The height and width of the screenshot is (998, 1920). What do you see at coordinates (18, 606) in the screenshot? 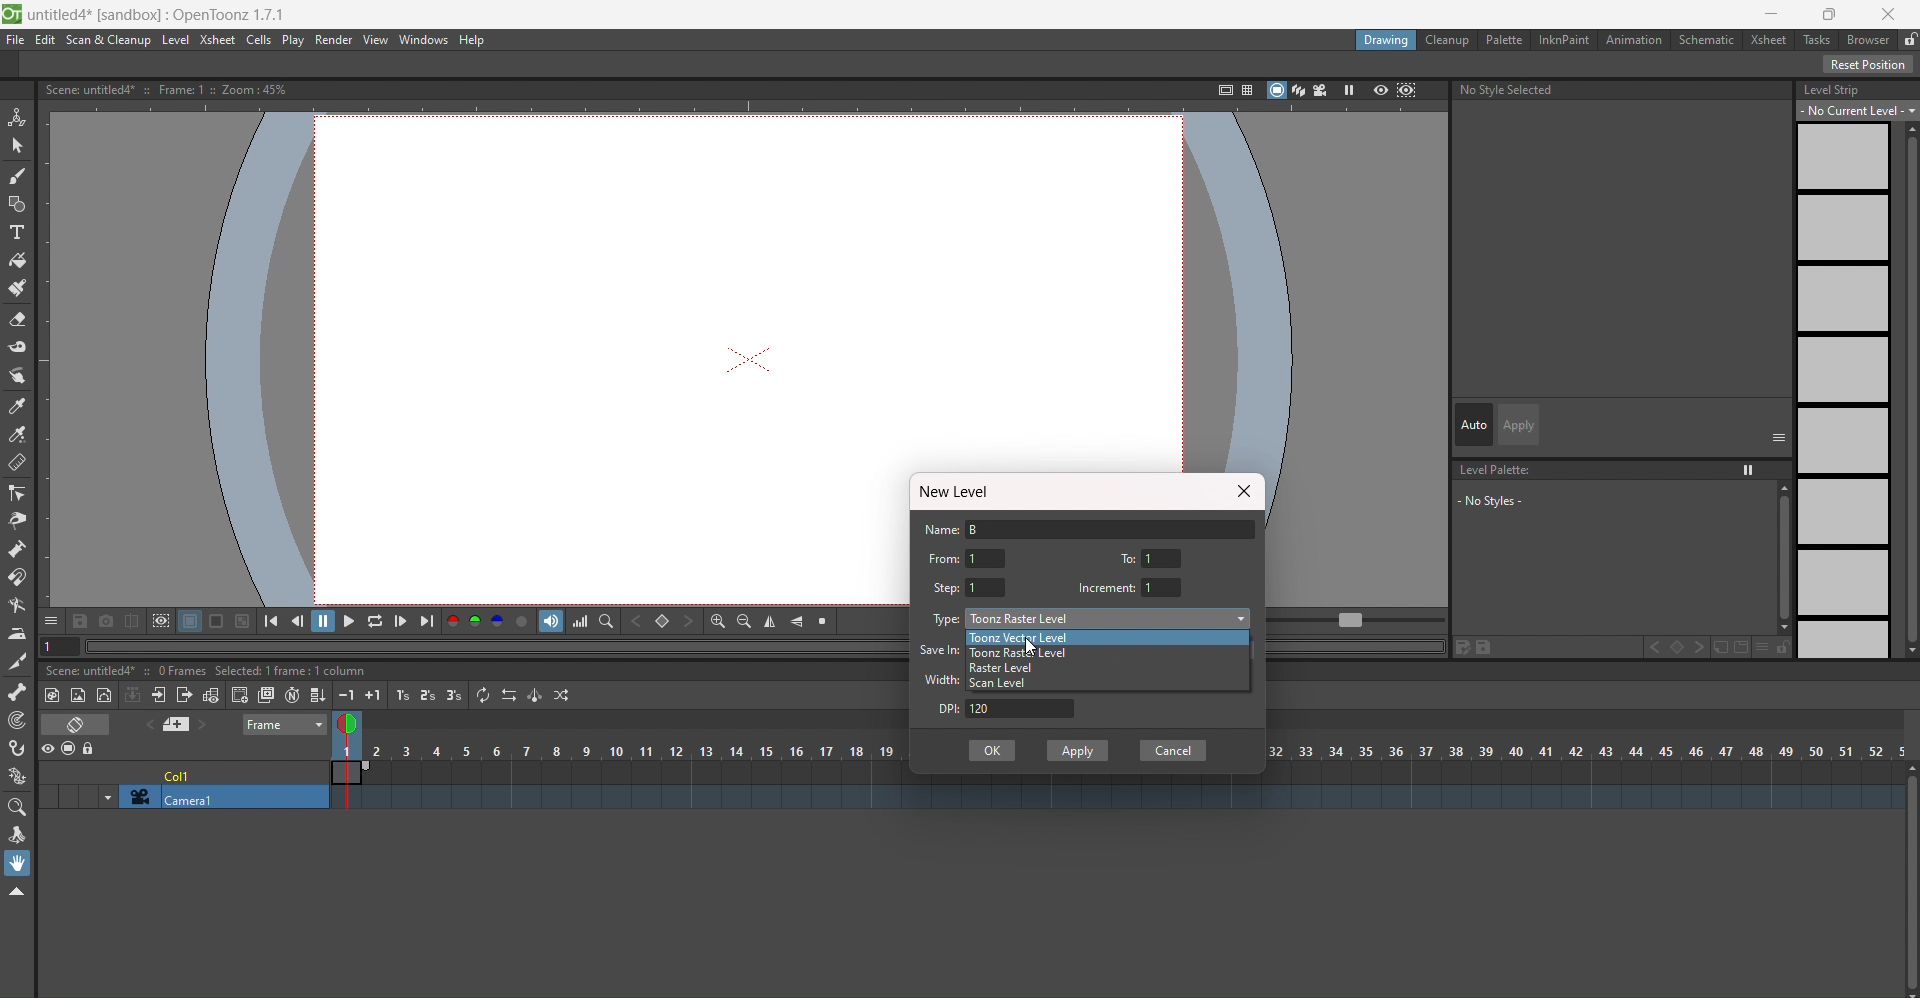
I see `bender tool` at bounding box center [18, 606].